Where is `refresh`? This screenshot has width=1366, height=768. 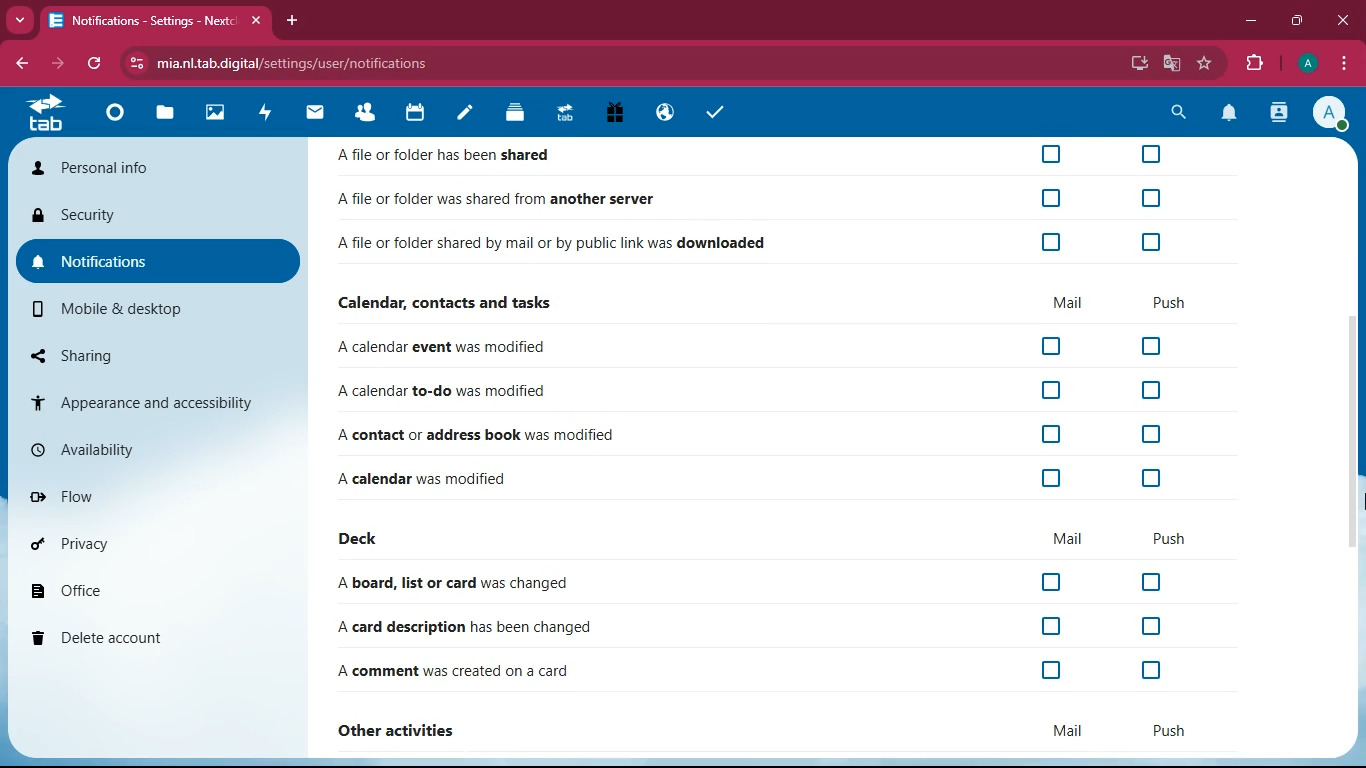
refresh is located at coordinates (94, 64).